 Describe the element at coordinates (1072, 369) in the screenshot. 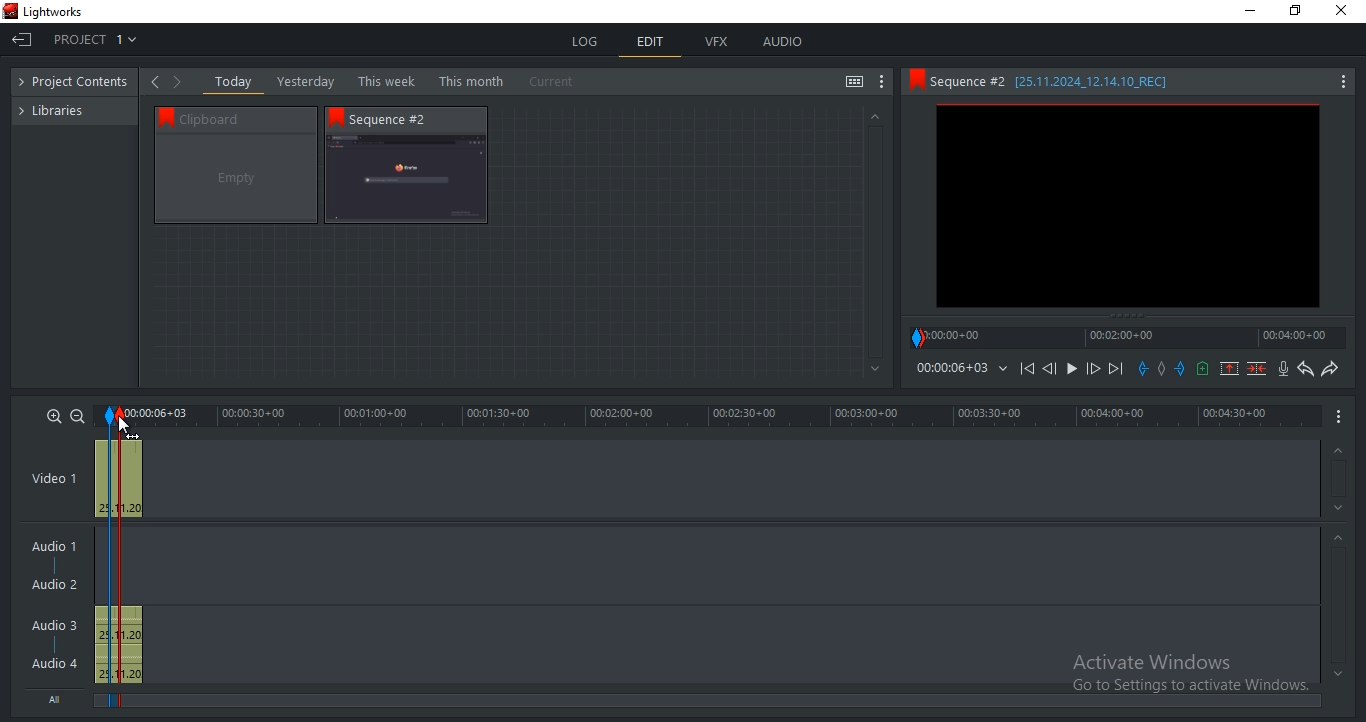

I see `Play` at that location.